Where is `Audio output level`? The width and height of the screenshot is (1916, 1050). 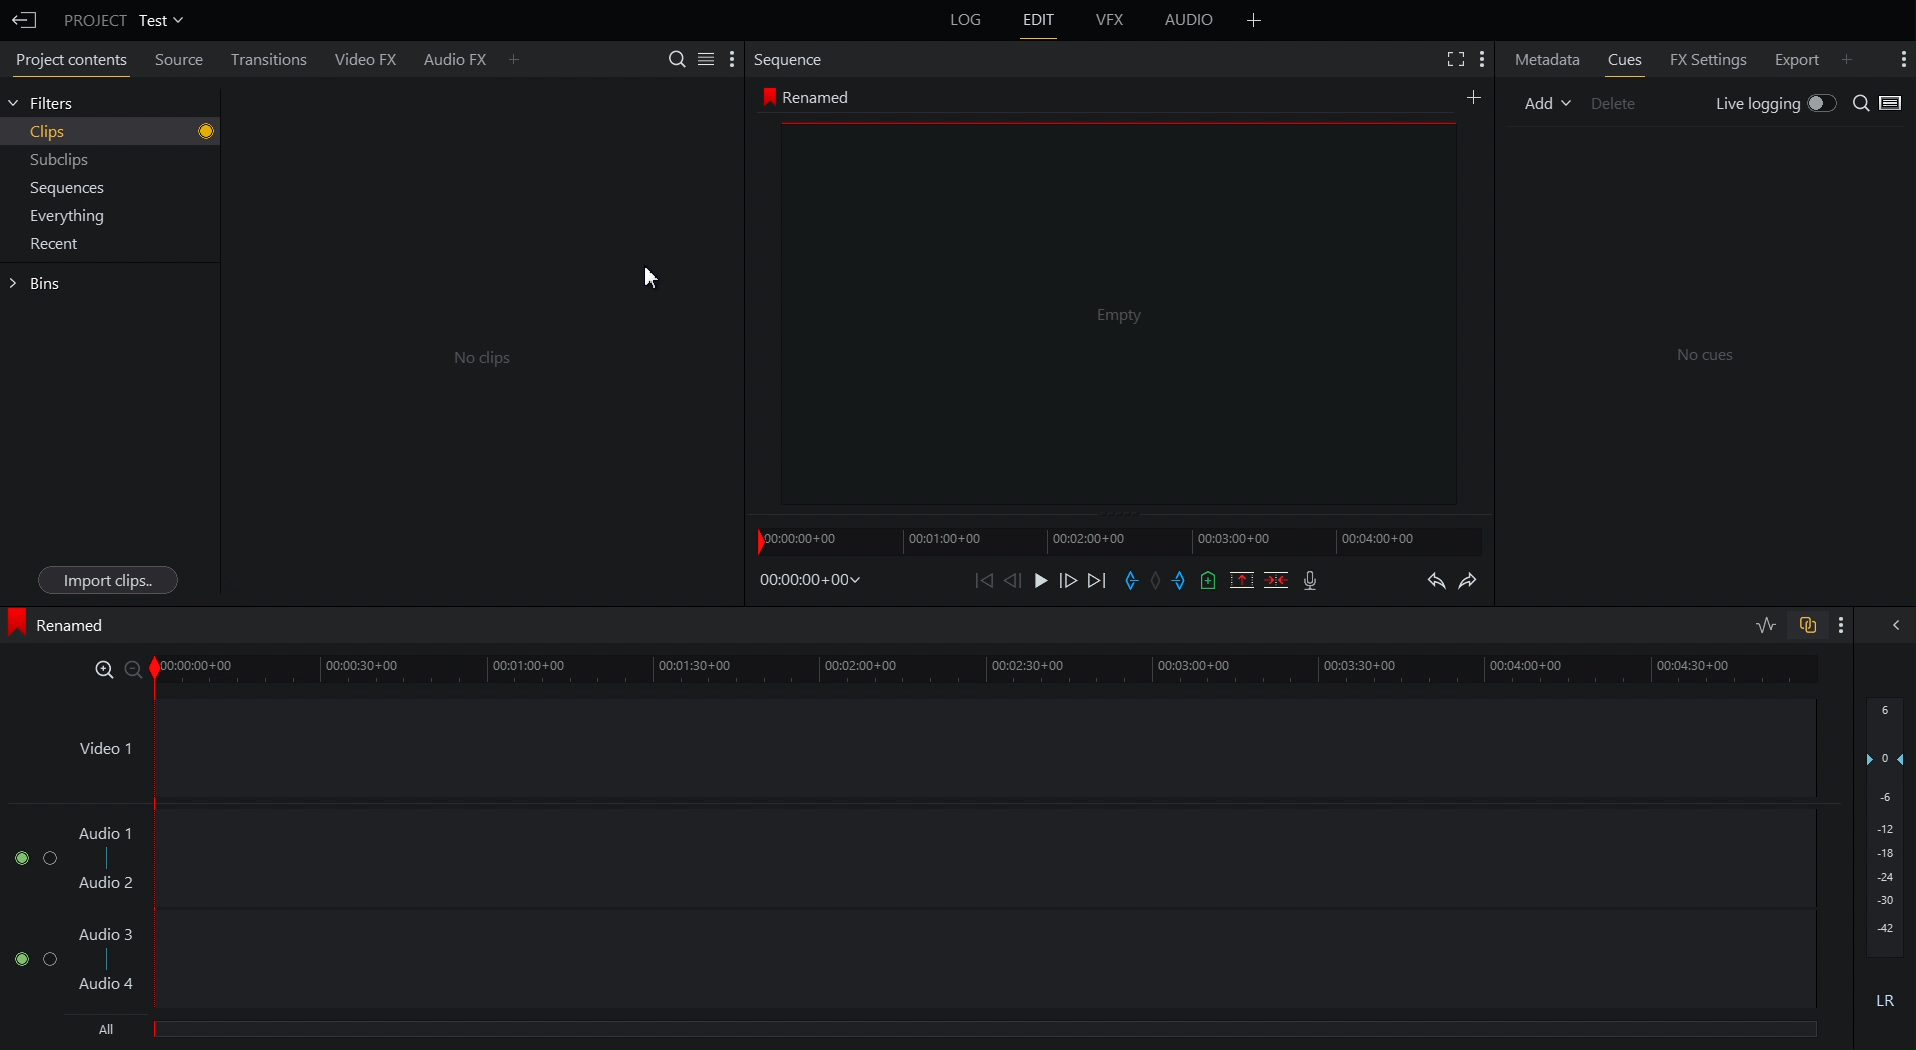
Audio output level is located at coordinates (1882, 864).